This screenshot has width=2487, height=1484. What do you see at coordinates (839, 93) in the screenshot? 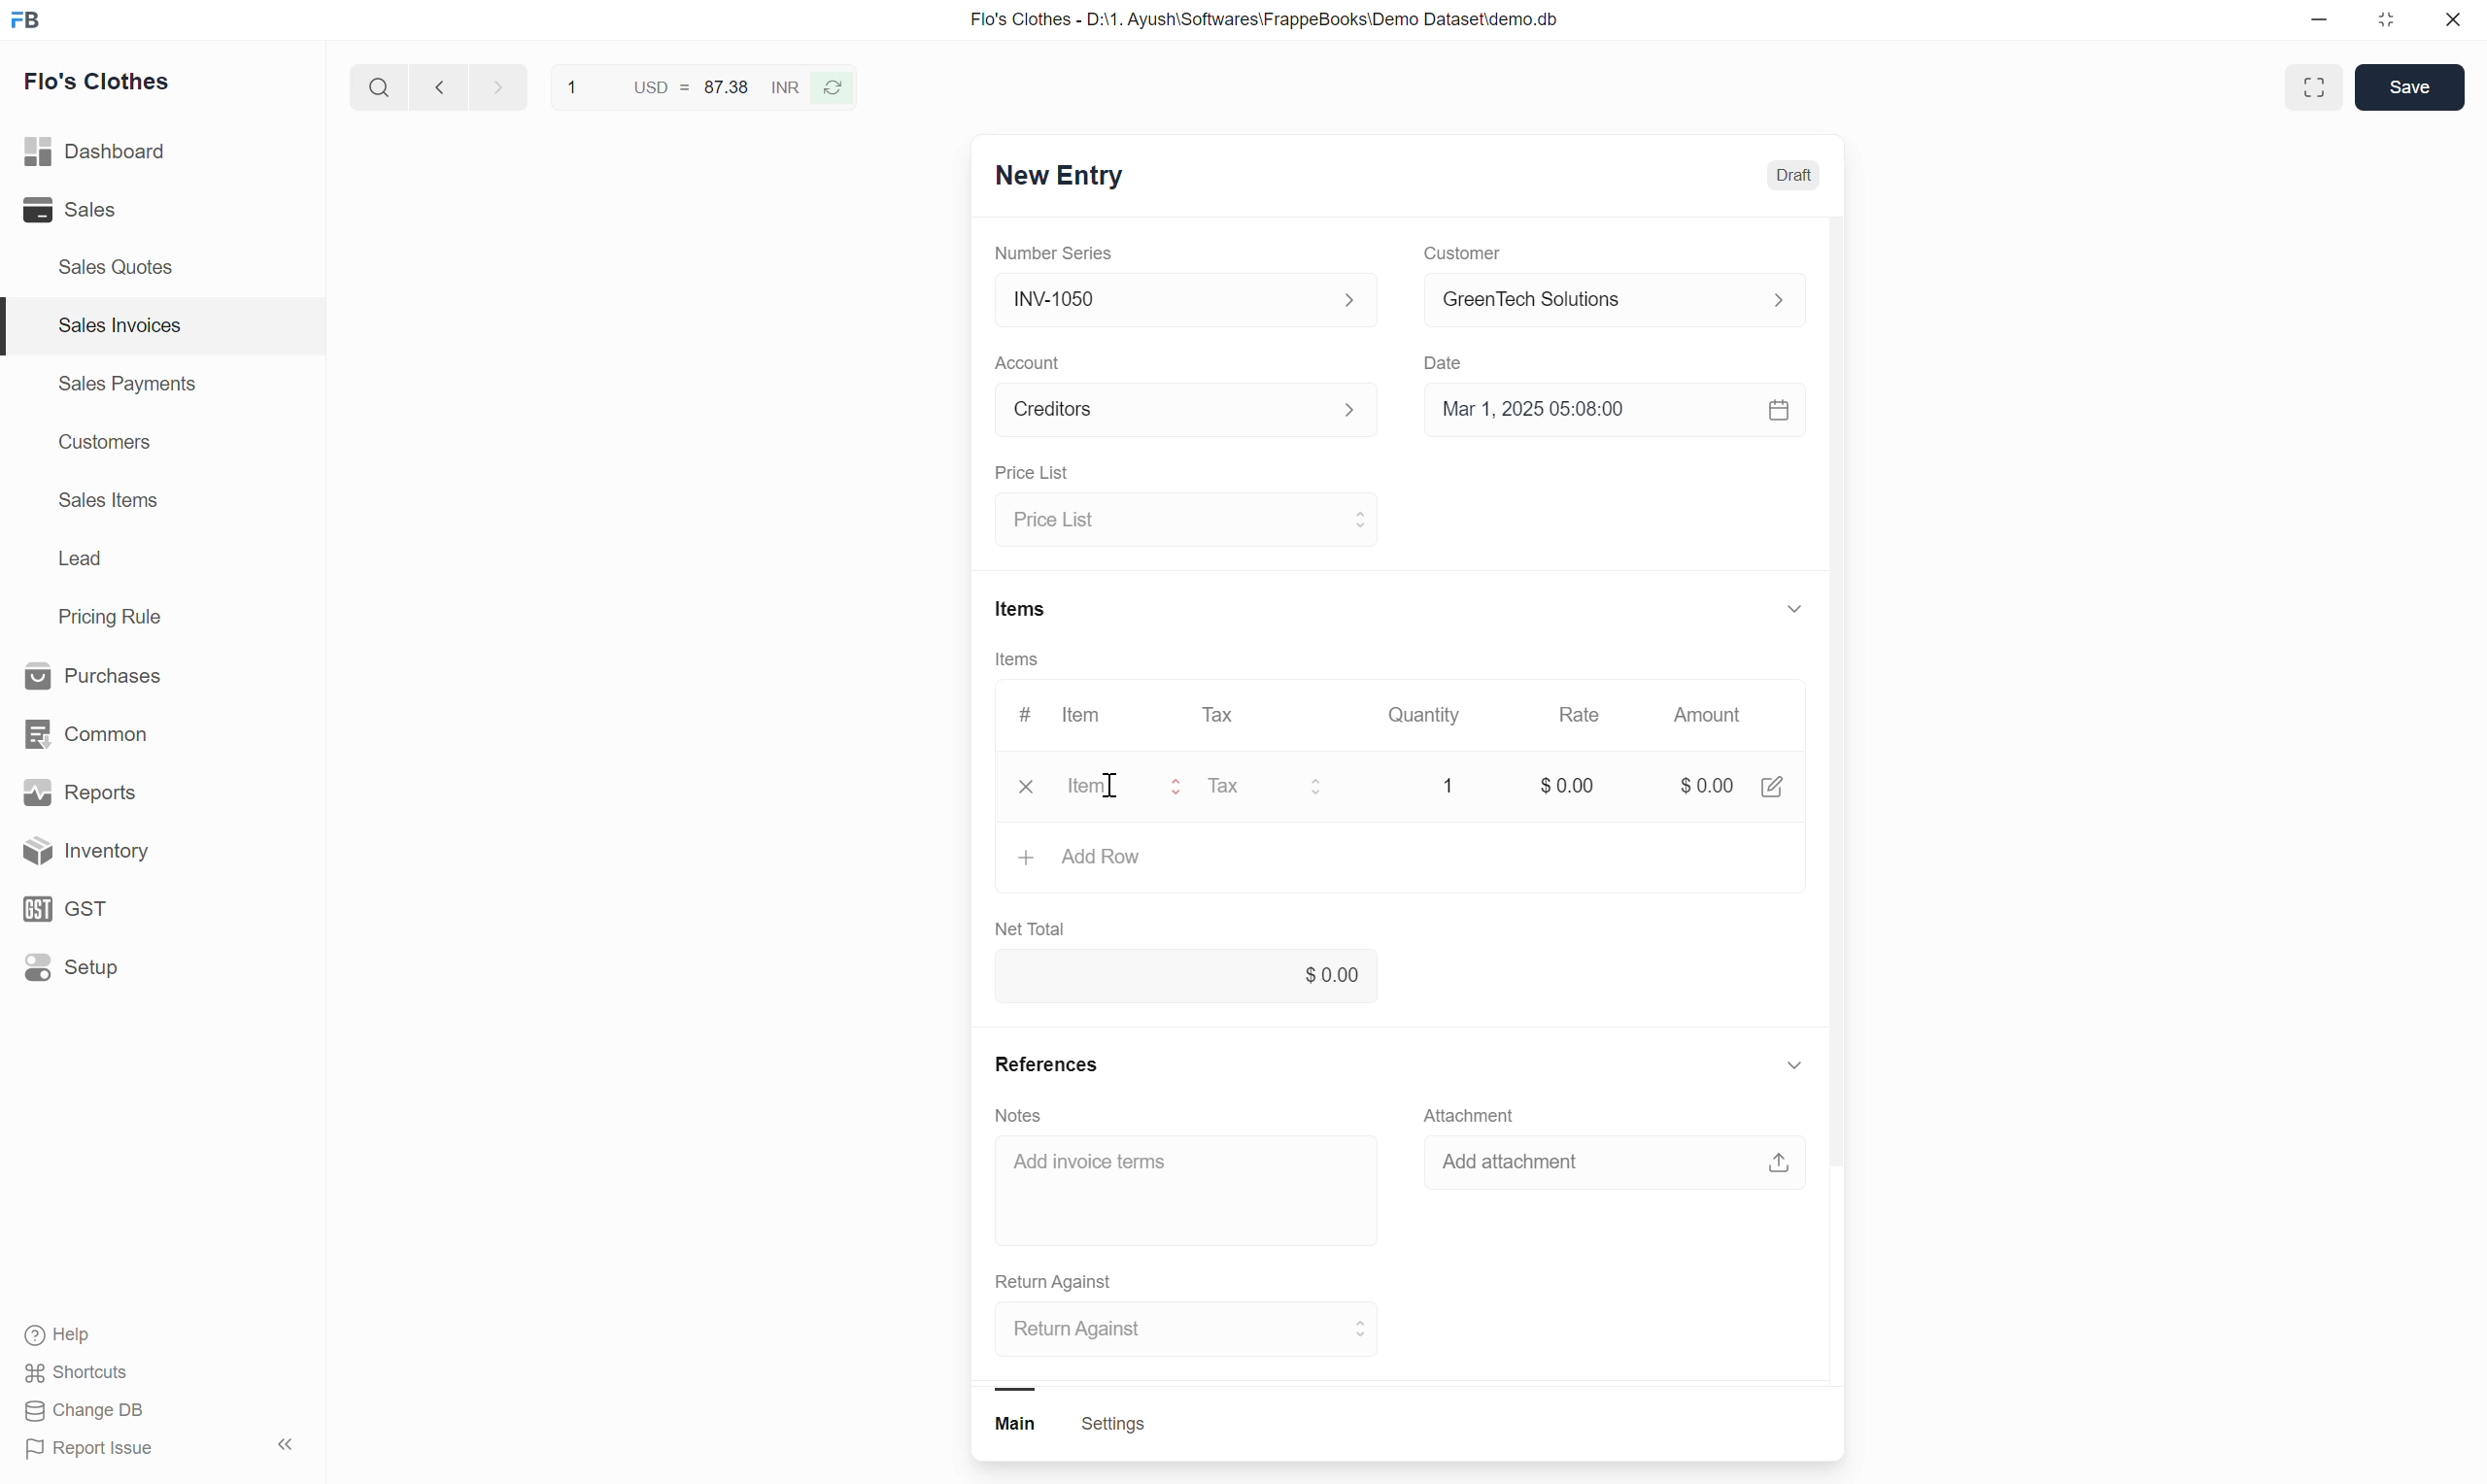
I see `refresh` at bounding box center [839, 93].